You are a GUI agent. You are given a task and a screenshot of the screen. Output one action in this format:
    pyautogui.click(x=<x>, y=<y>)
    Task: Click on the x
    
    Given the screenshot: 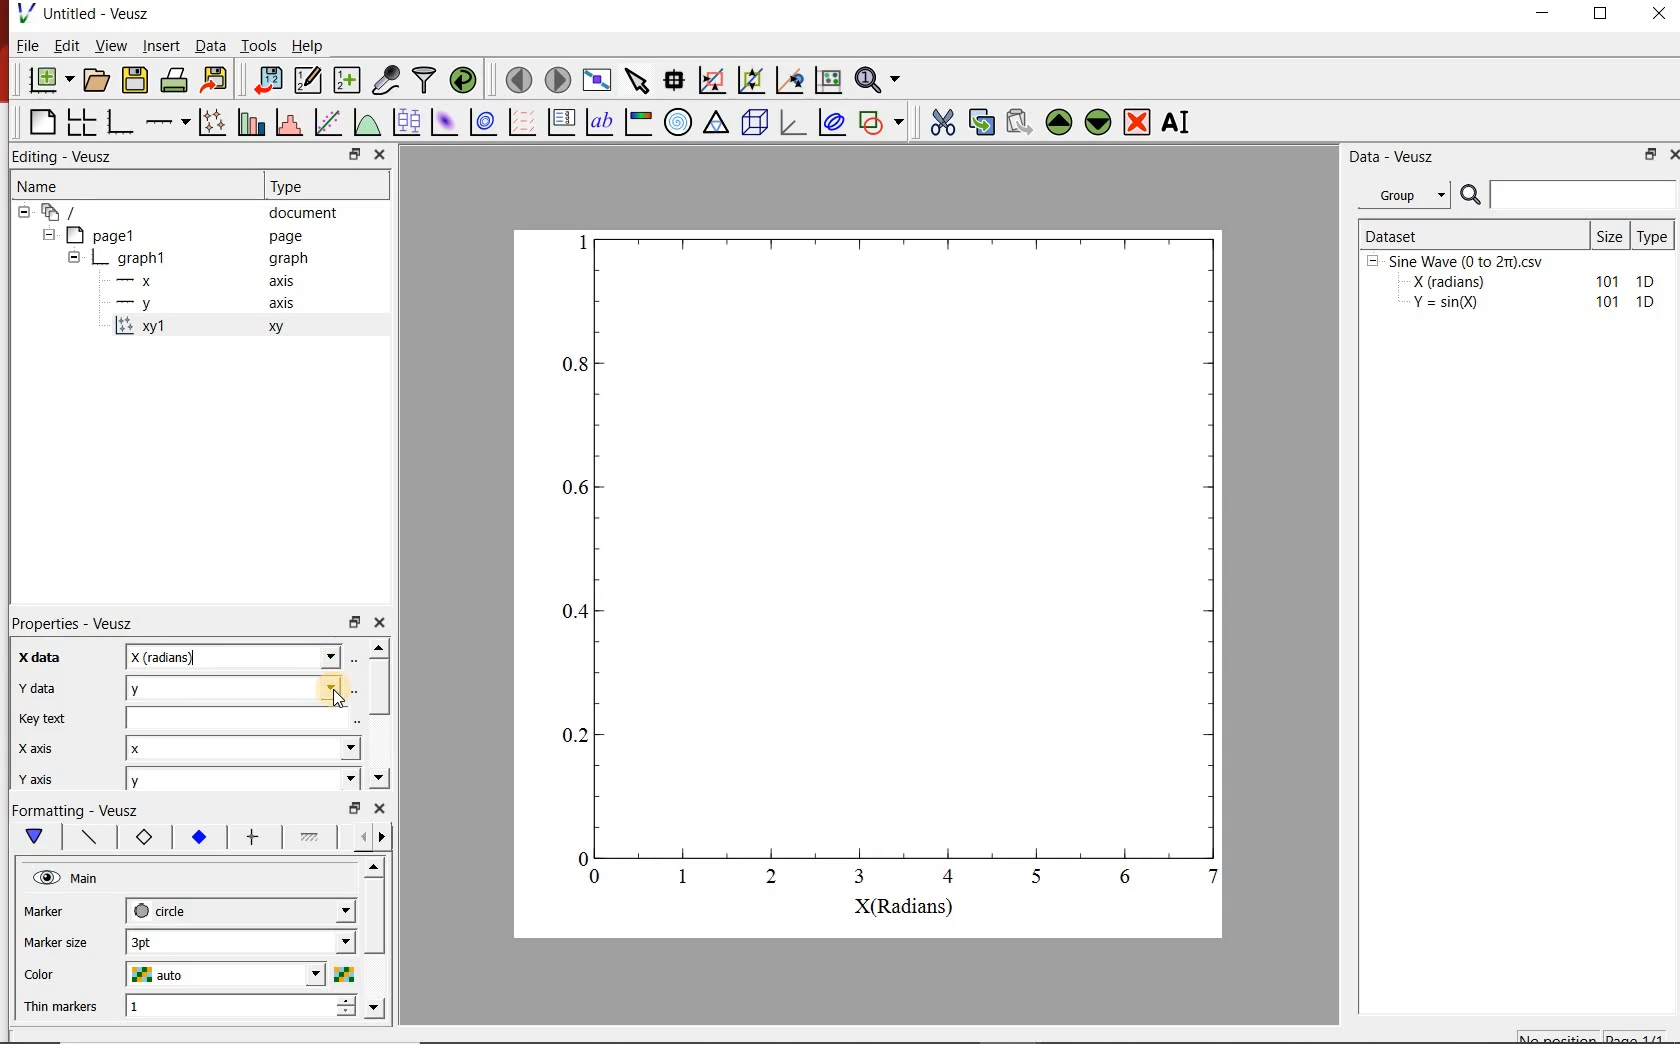 What is the action you would take?
    pyautogui.click(x=246, y=750)
    